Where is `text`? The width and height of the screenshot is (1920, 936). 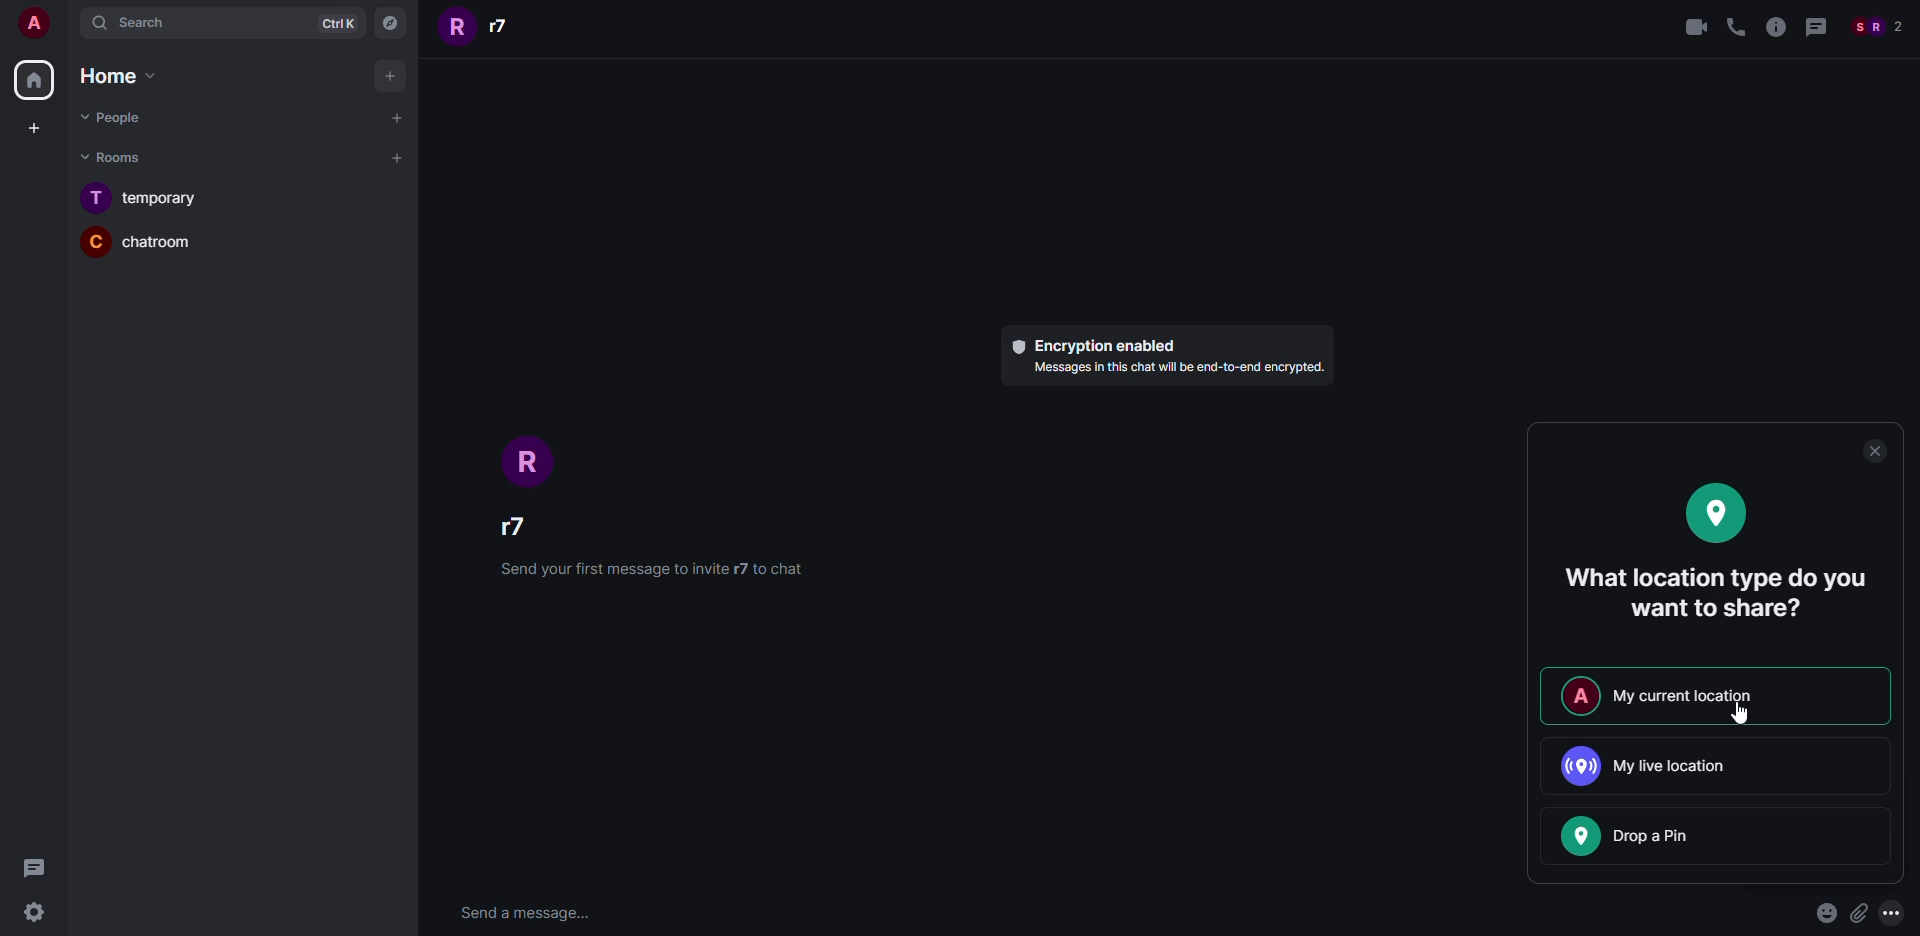 text is located at coordinates (1175, 369).